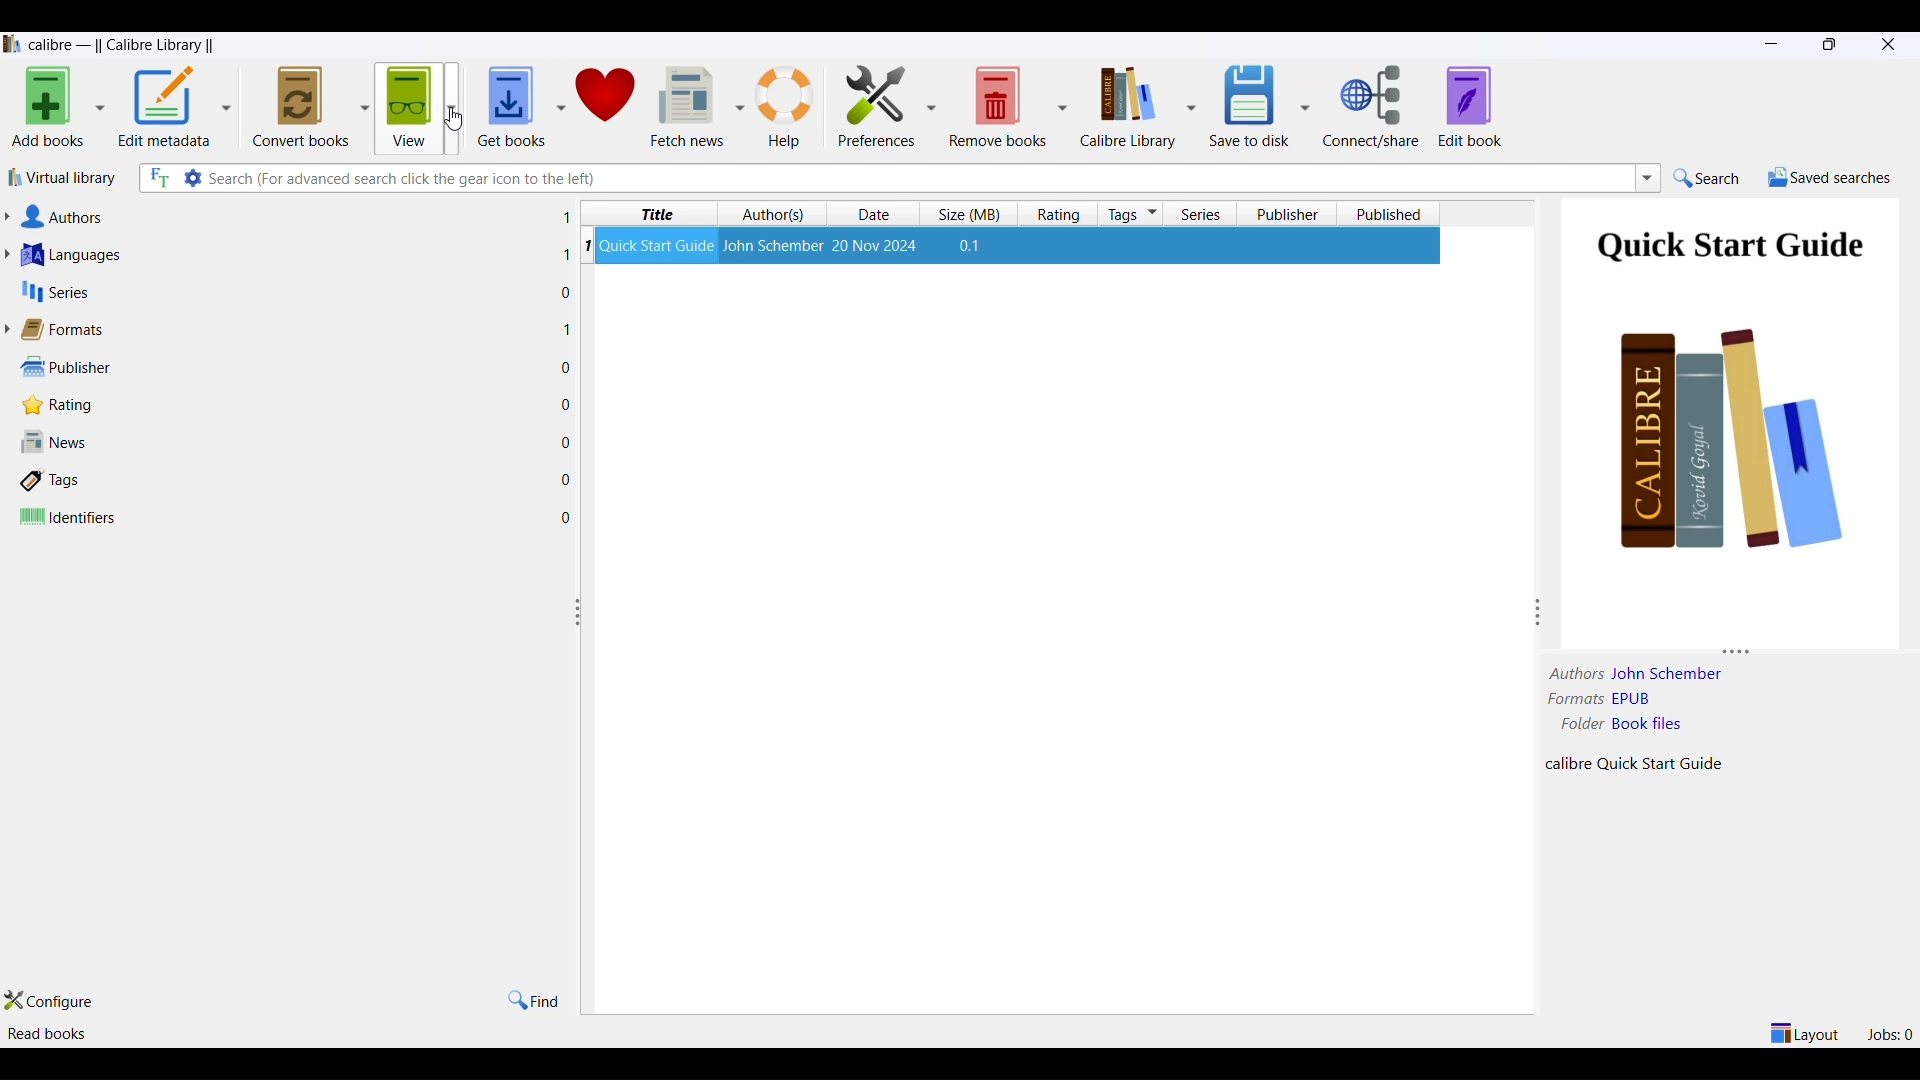 The image size is (1920, 1080). I want to click on resize, so click(1741, 646).